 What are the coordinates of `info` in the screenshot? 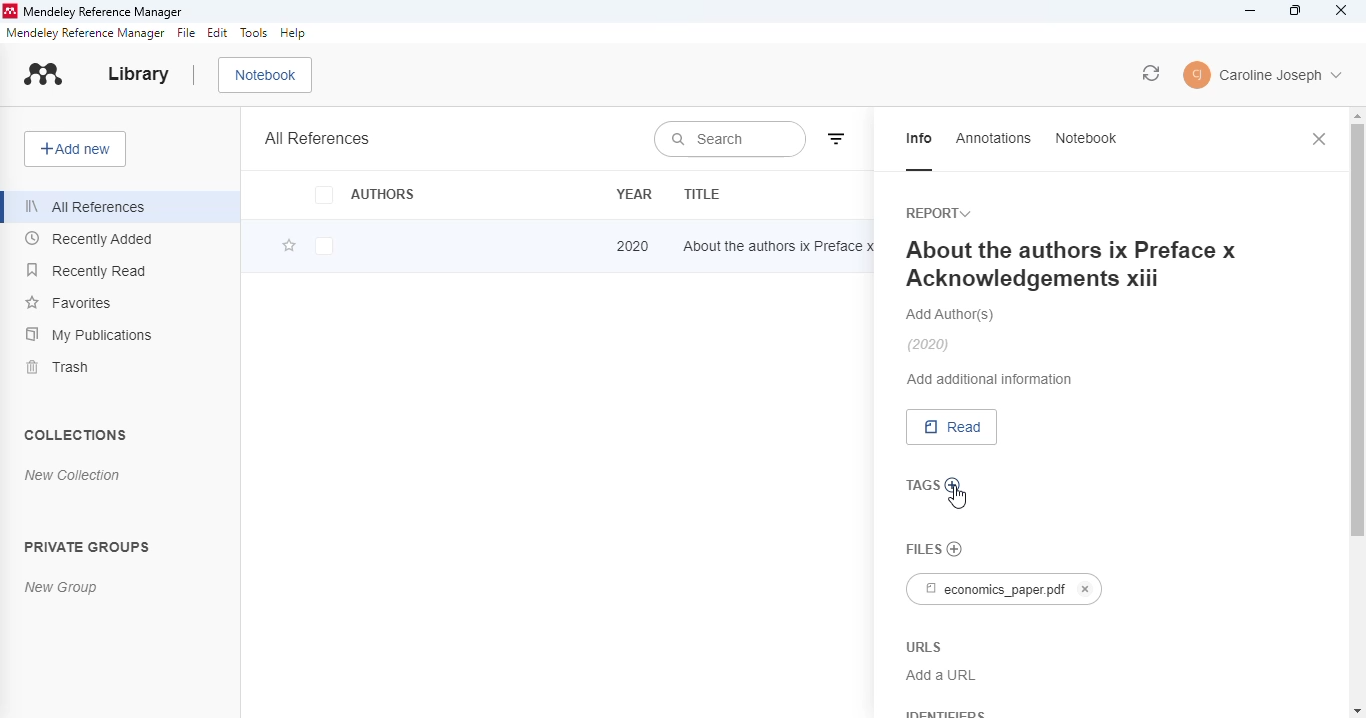 It's located at (919, 138).